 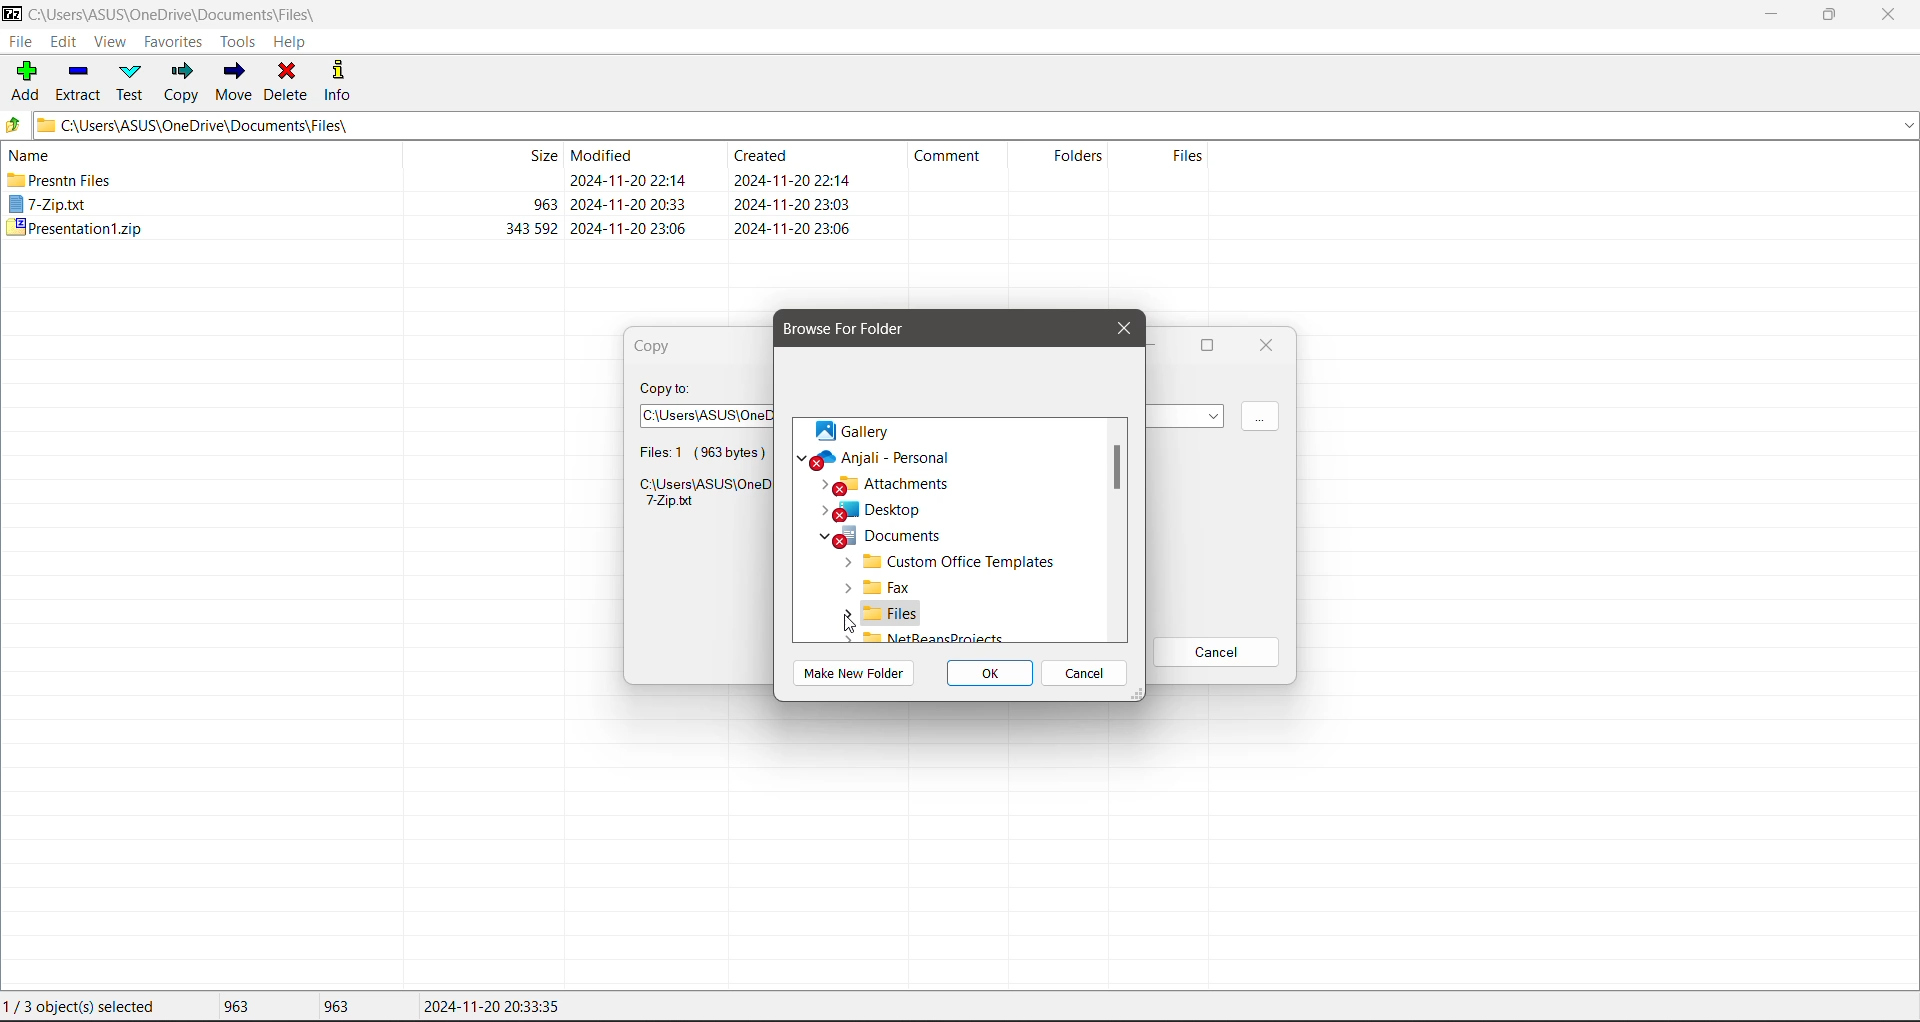 What do you see at coordinates (73, 229) in the screenshot?
I see `Presentation1.zip` at bounding box center [73, 229].